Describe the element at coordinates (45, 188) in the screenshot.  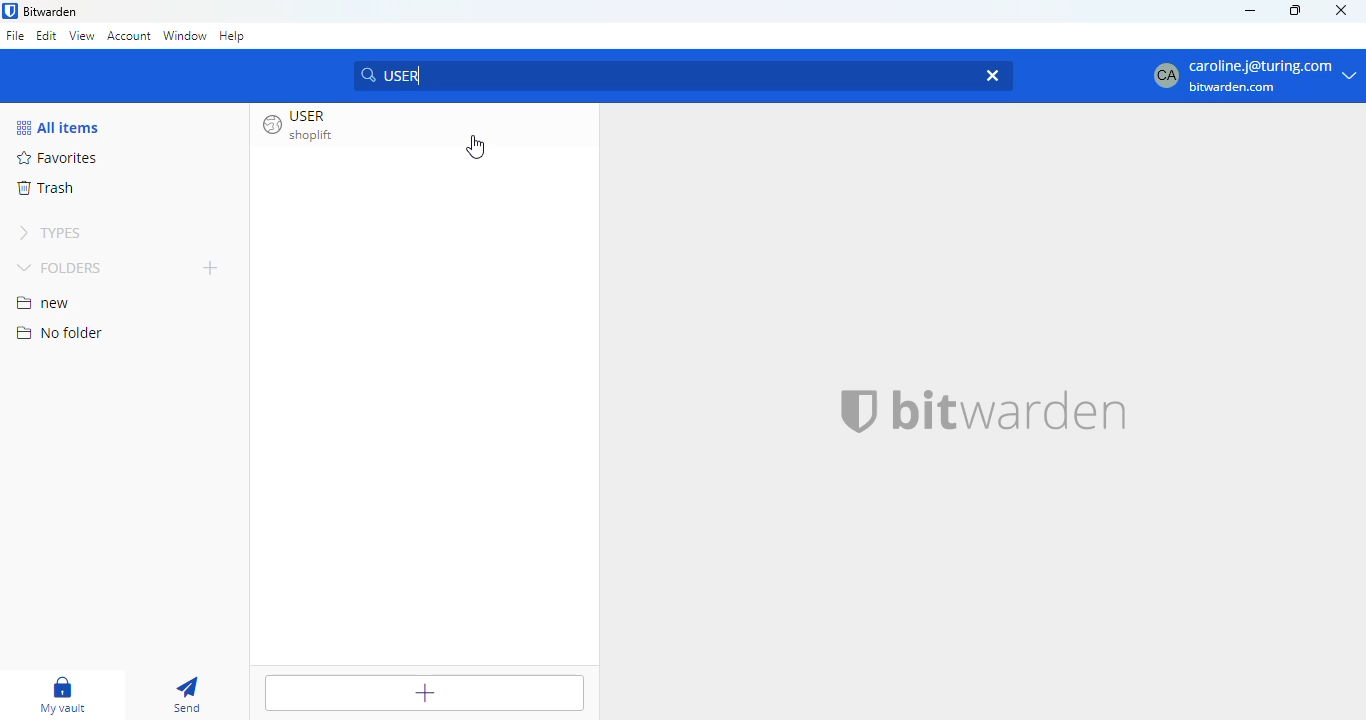
I see `trash` at that location.